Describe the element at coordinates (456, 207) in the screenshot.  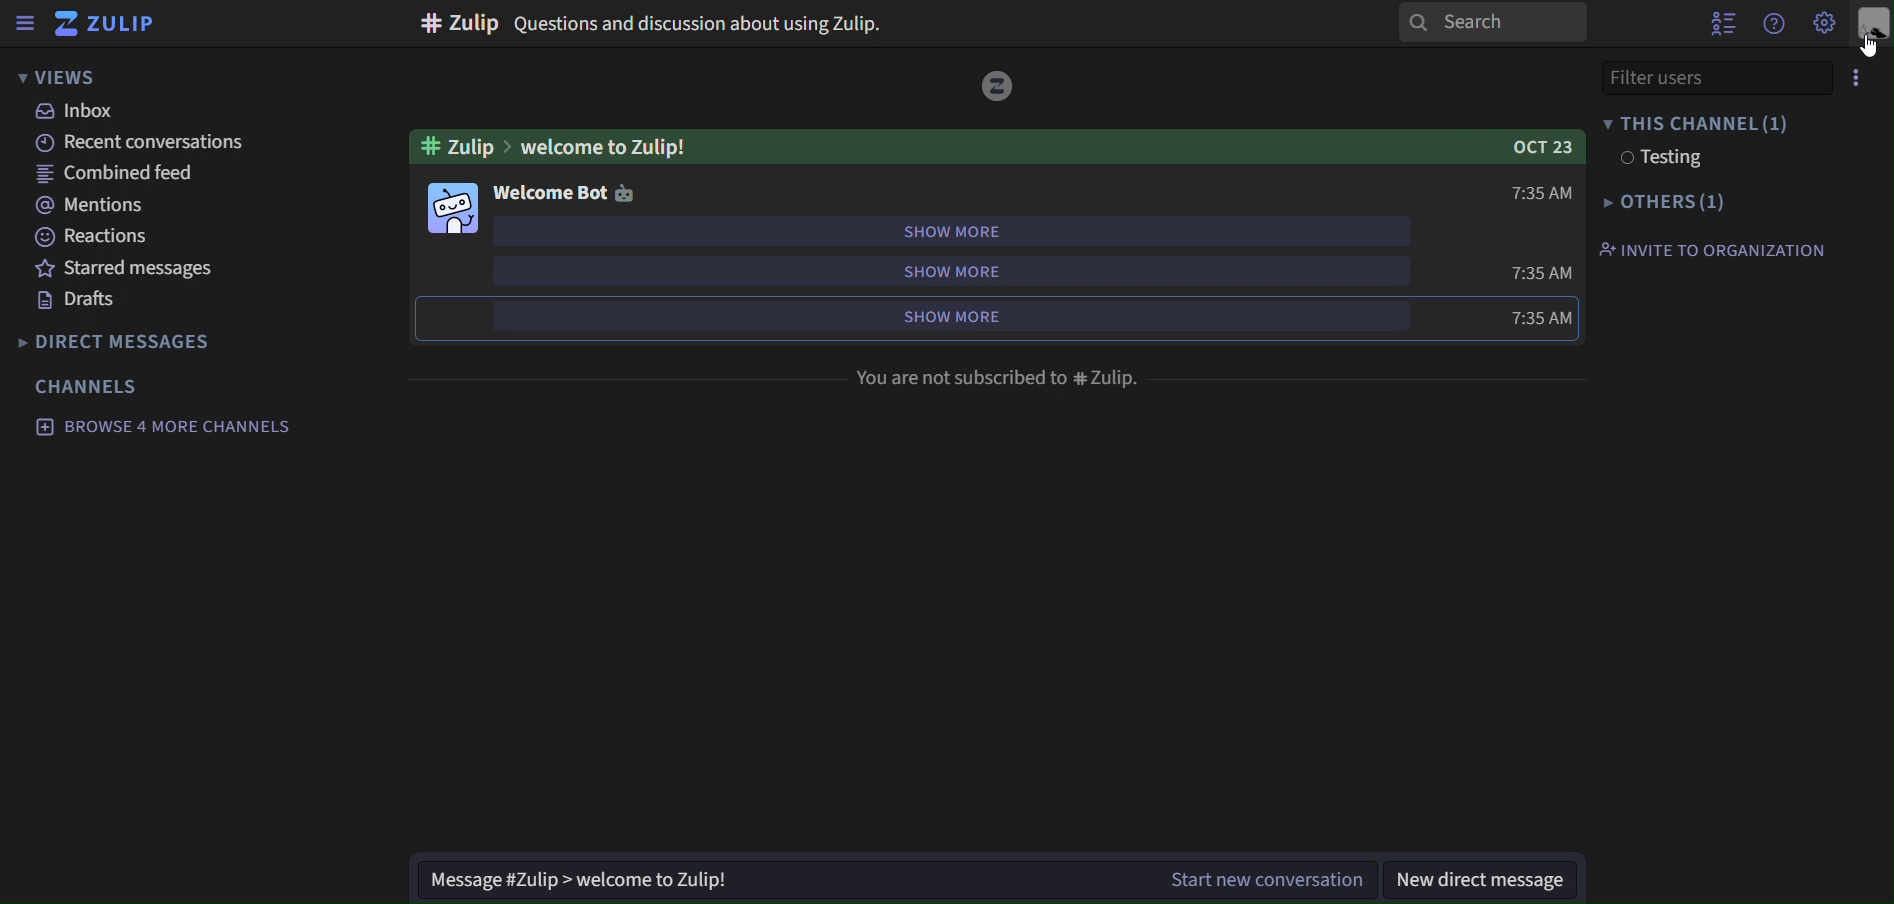
I see `image` at that location.